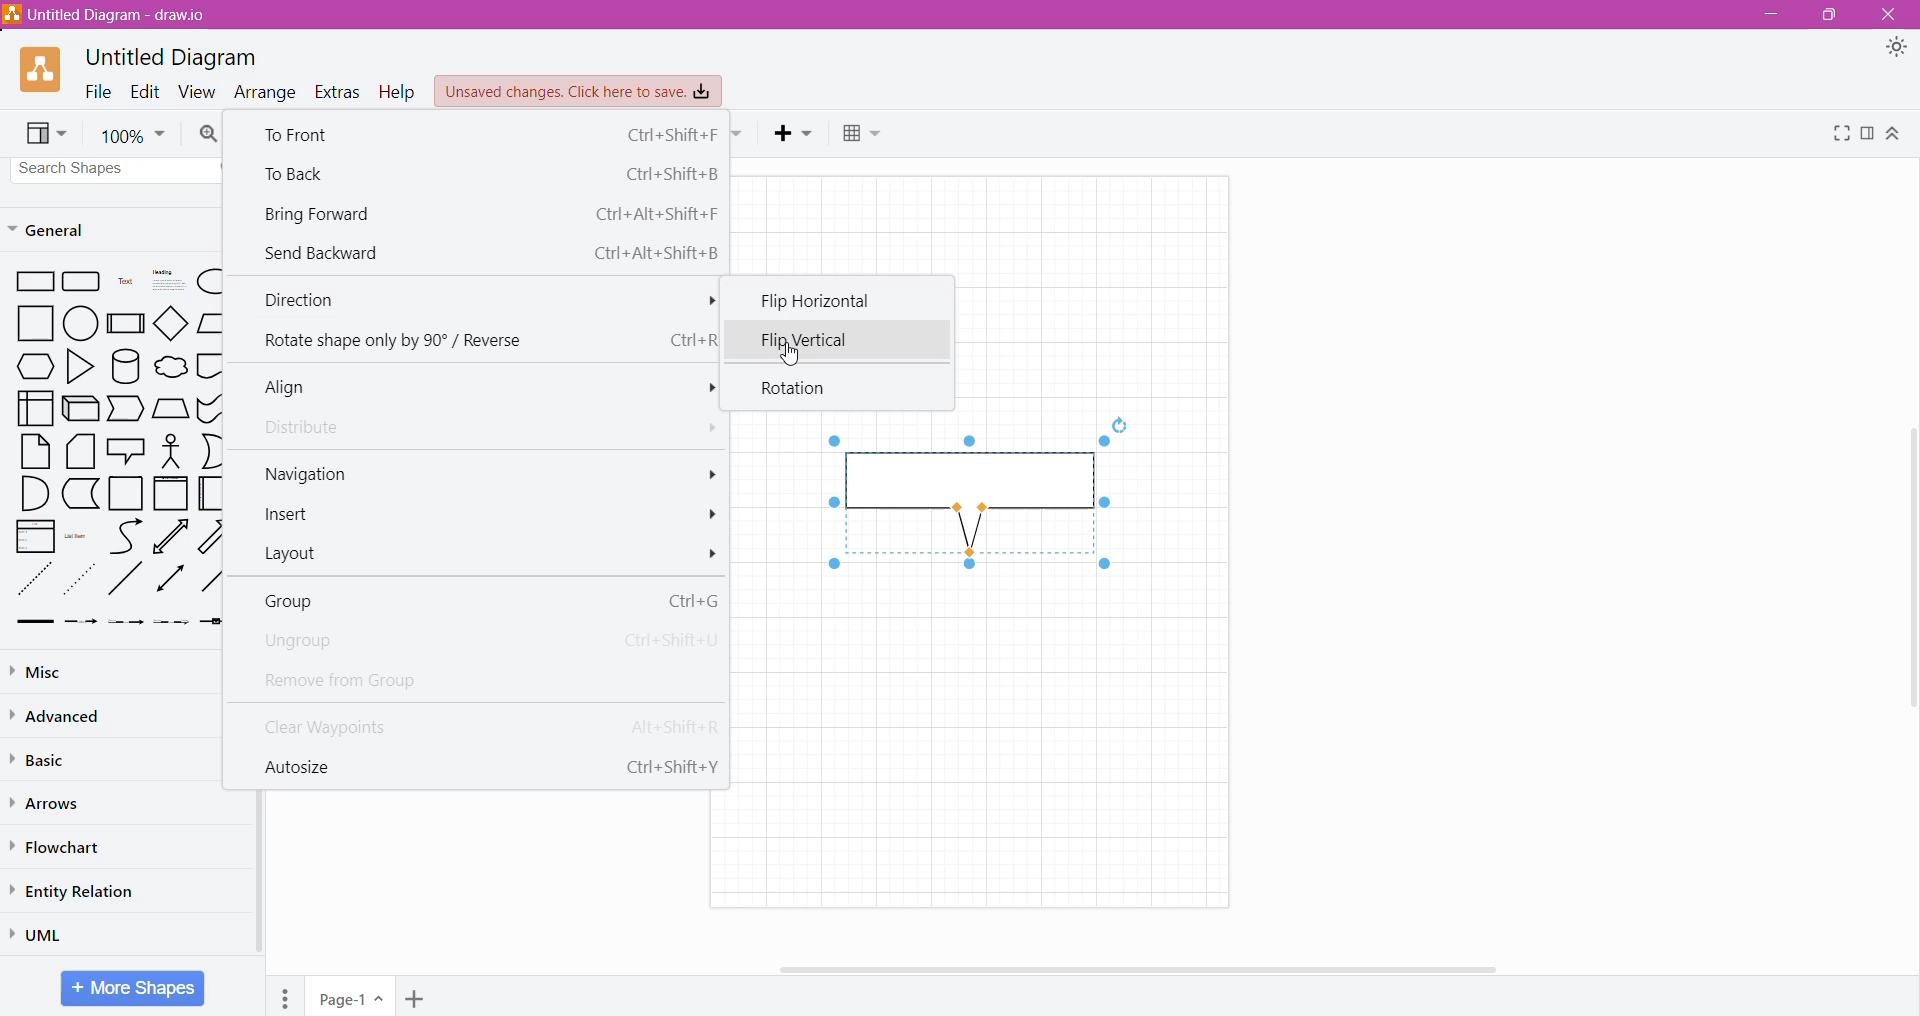 This screenshot has height=1016, width=1920. Describe the element at coordinates (795, 134) in the screenshot. I see `Insert` at that location.